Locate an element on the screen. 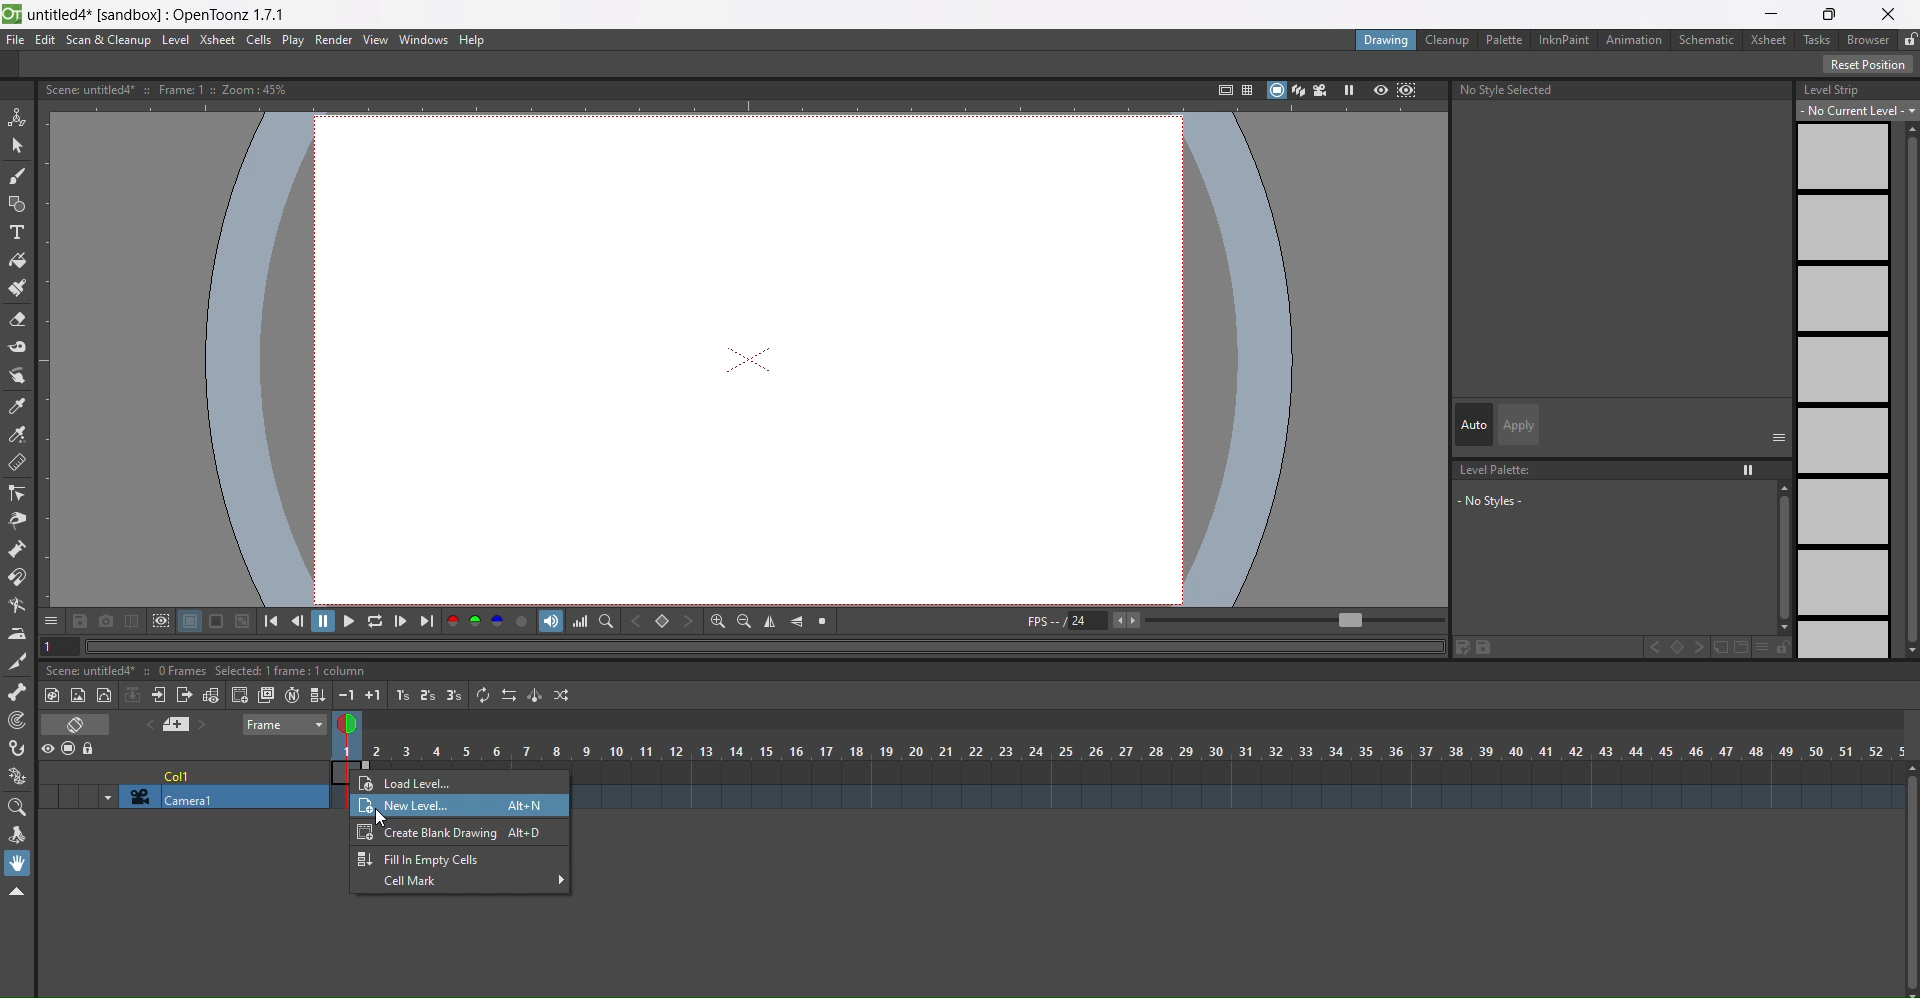  cell is located at coordinates (181, 773).